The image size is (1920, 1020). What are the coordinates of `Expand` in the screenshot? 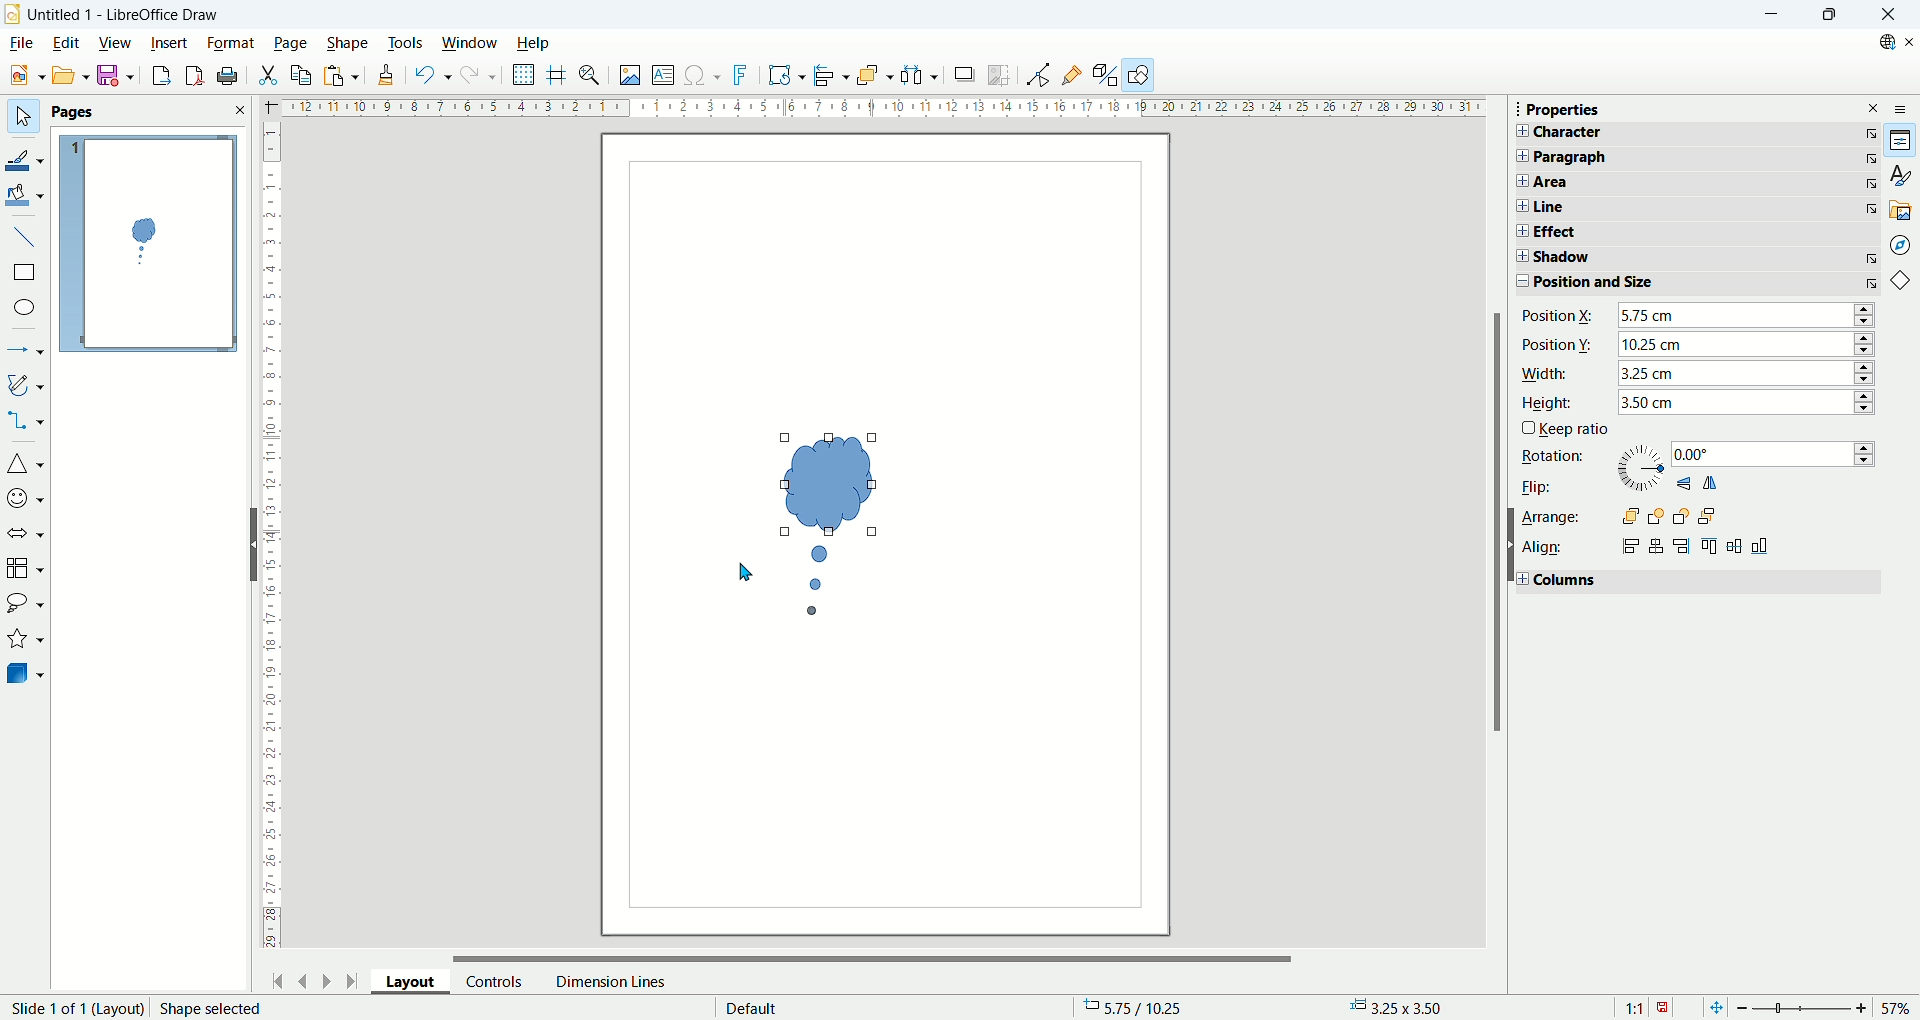 It's located at (1519, 156).